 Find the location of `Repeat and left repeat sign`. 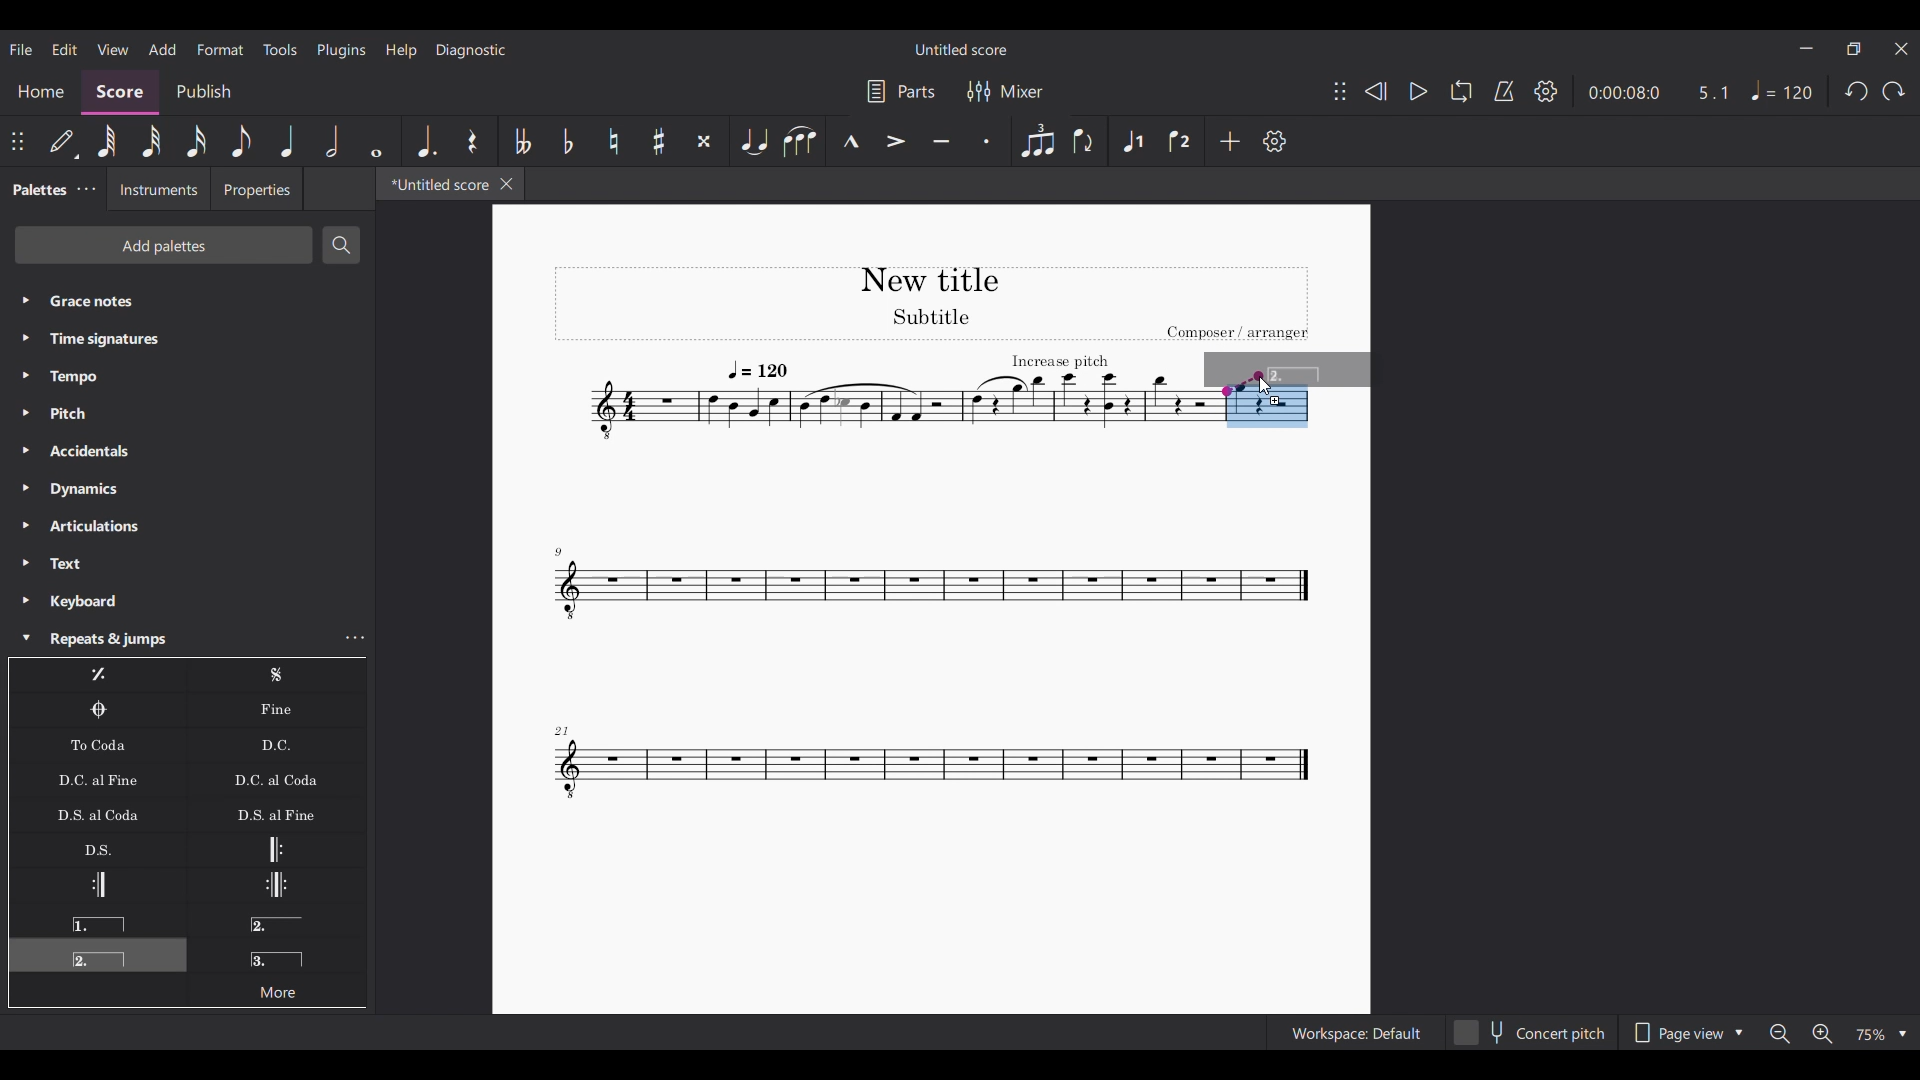

Repeat and left repeat sign is located at coordinates (276, 885).